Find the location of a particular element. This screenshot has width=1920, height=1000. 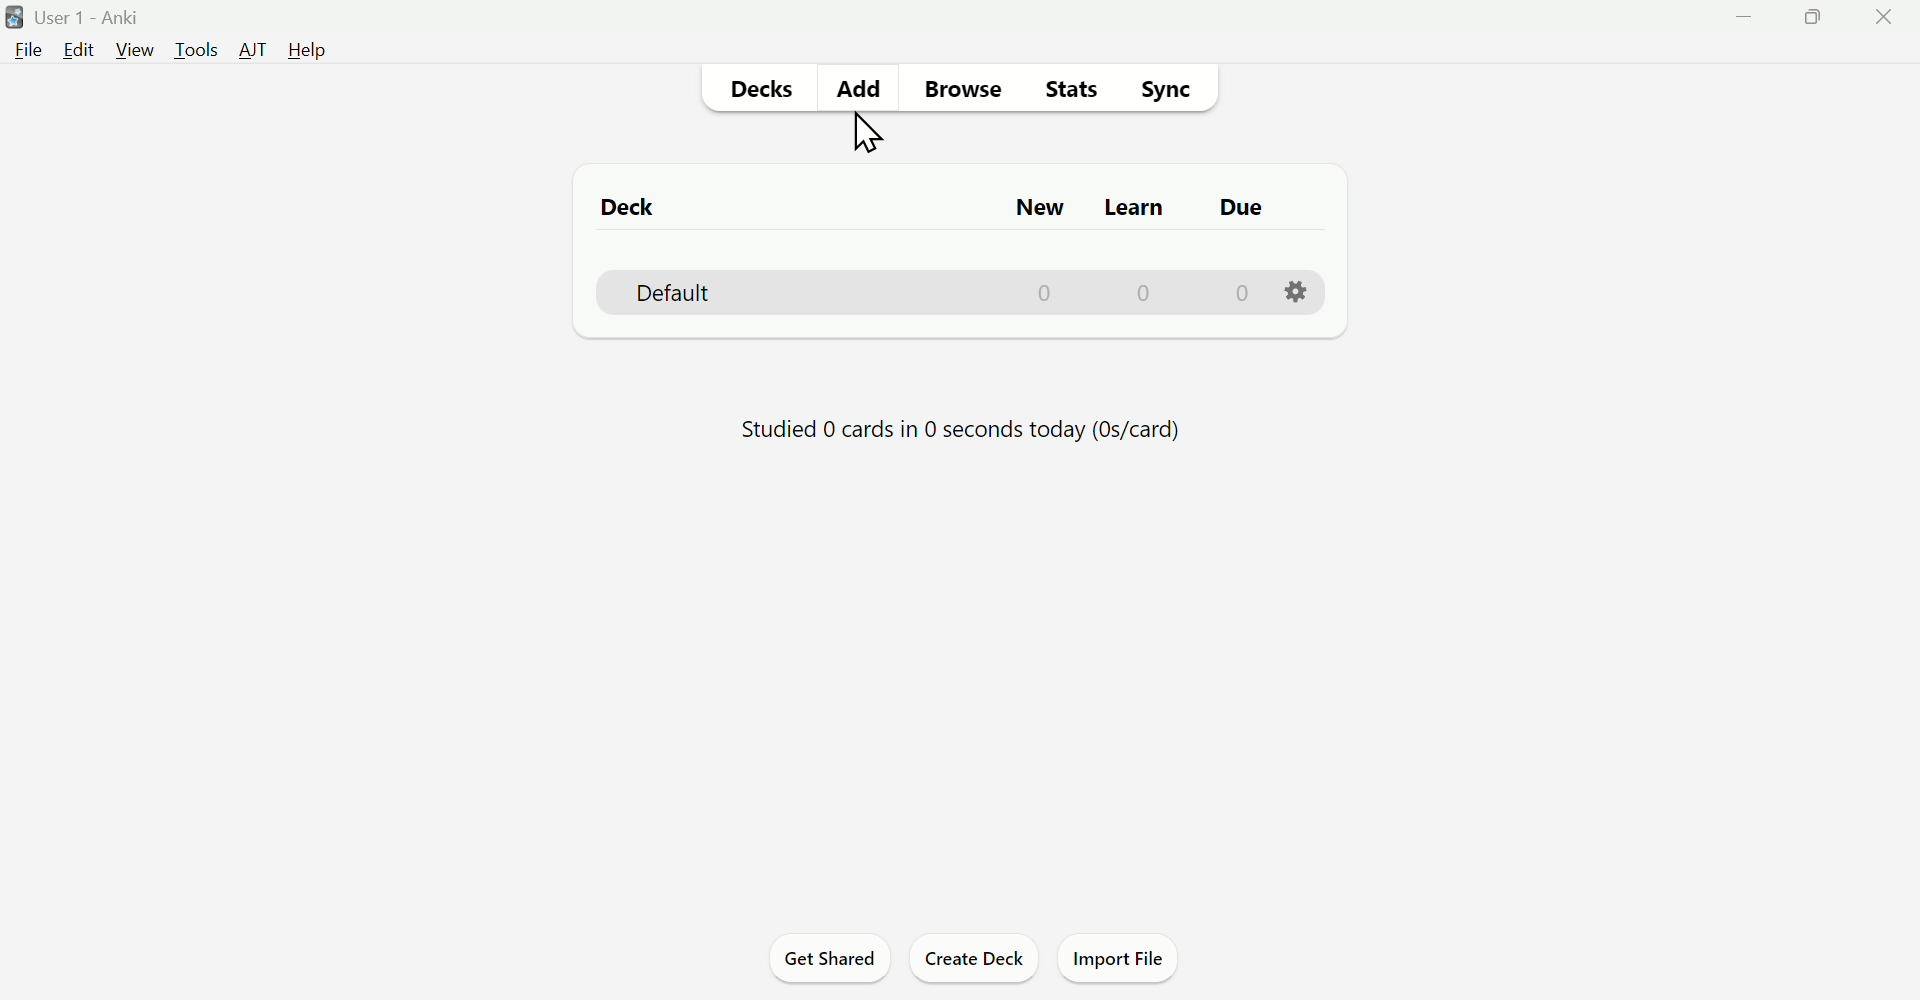

Tools is located at coordinates (193, 49).